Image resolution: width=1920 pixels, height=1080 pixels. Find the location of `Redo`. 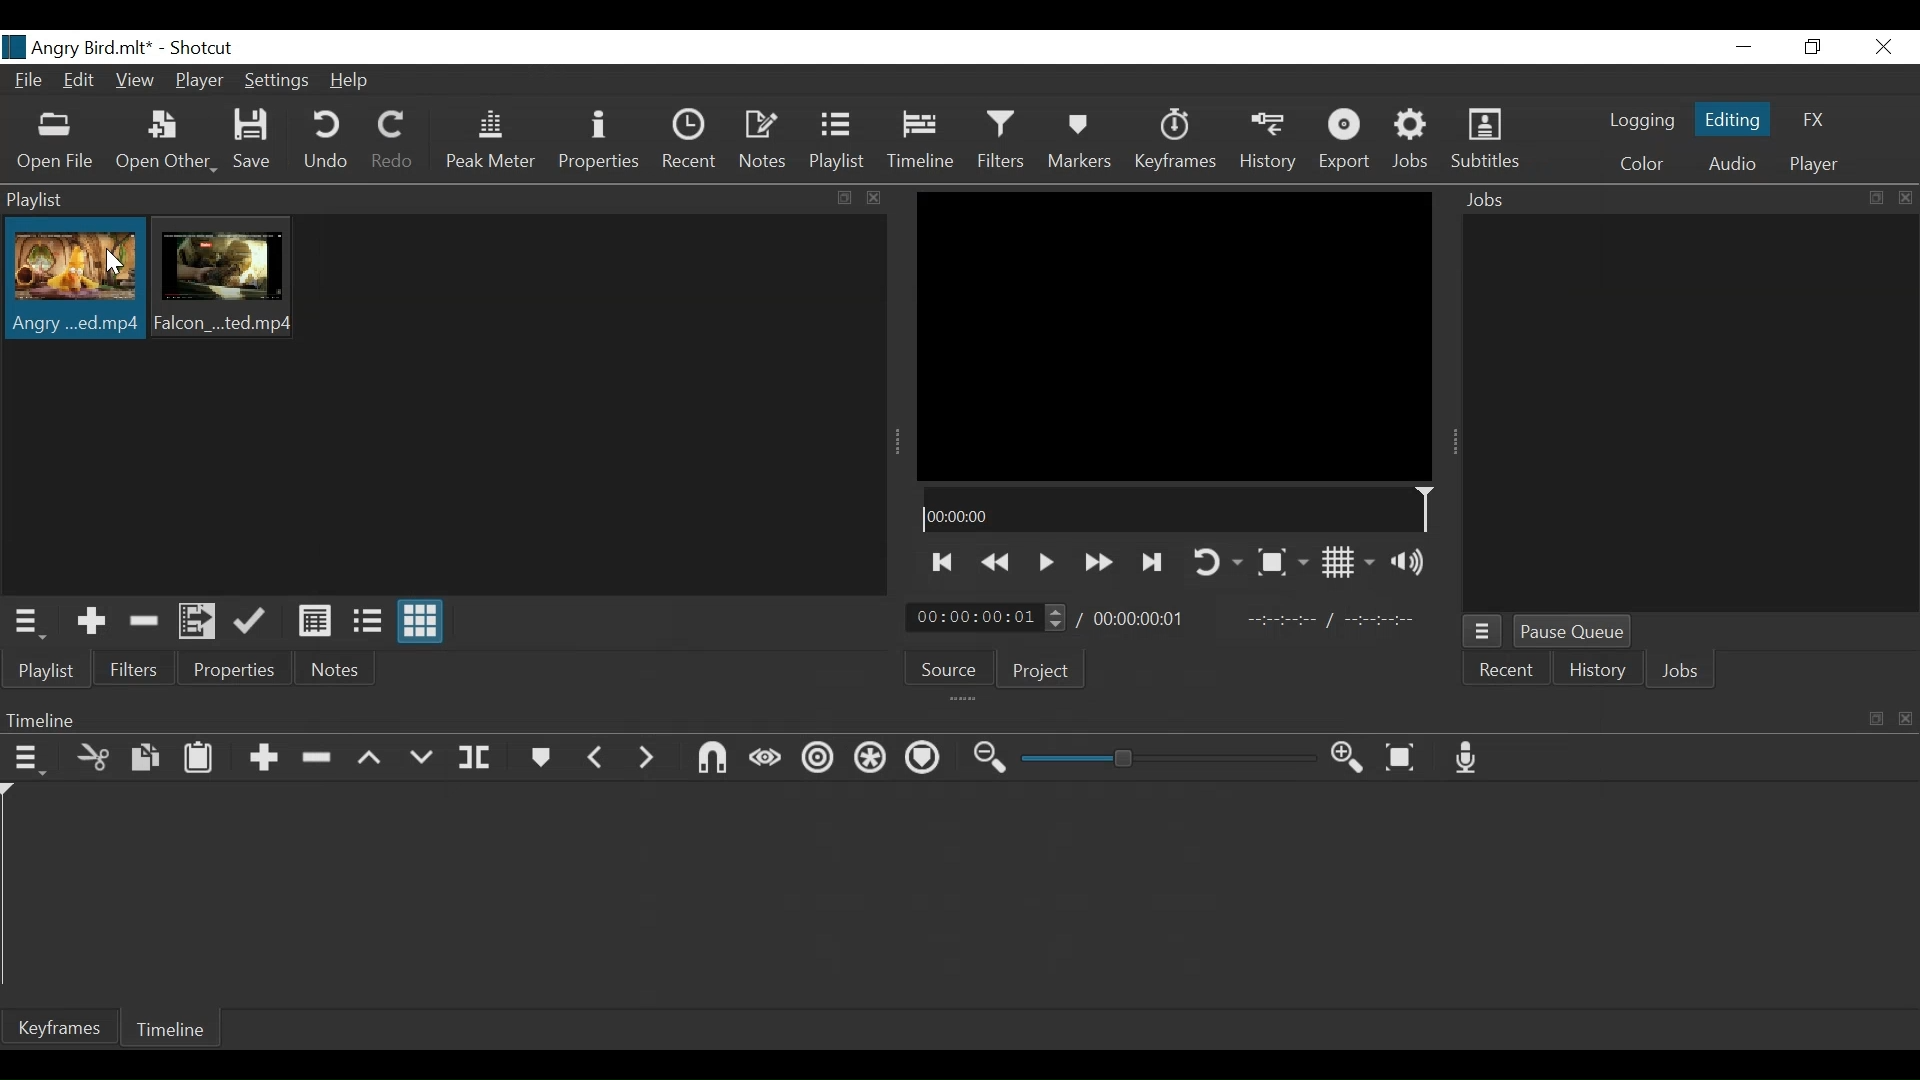

Redo is located at coordinates (392, 141).